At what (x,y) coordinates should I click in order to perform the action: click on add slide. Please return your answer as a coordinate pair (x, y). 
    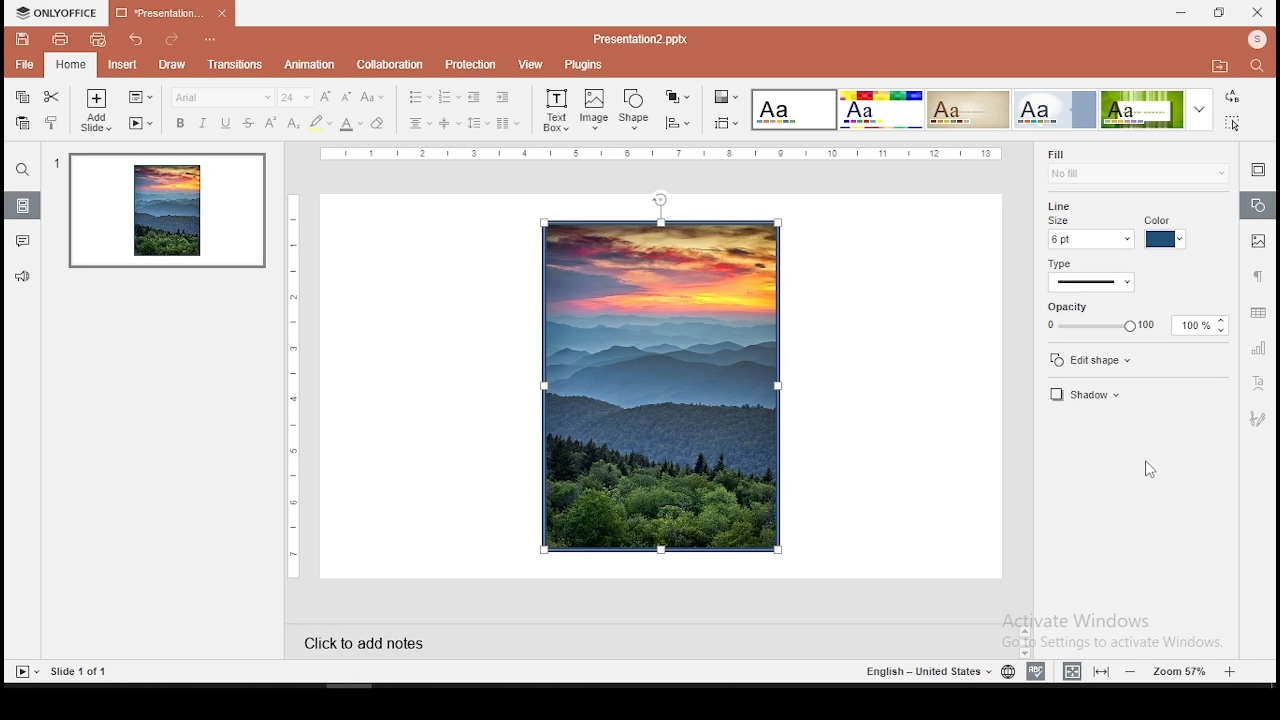
    Looking at the image, I should click on (95, 110).